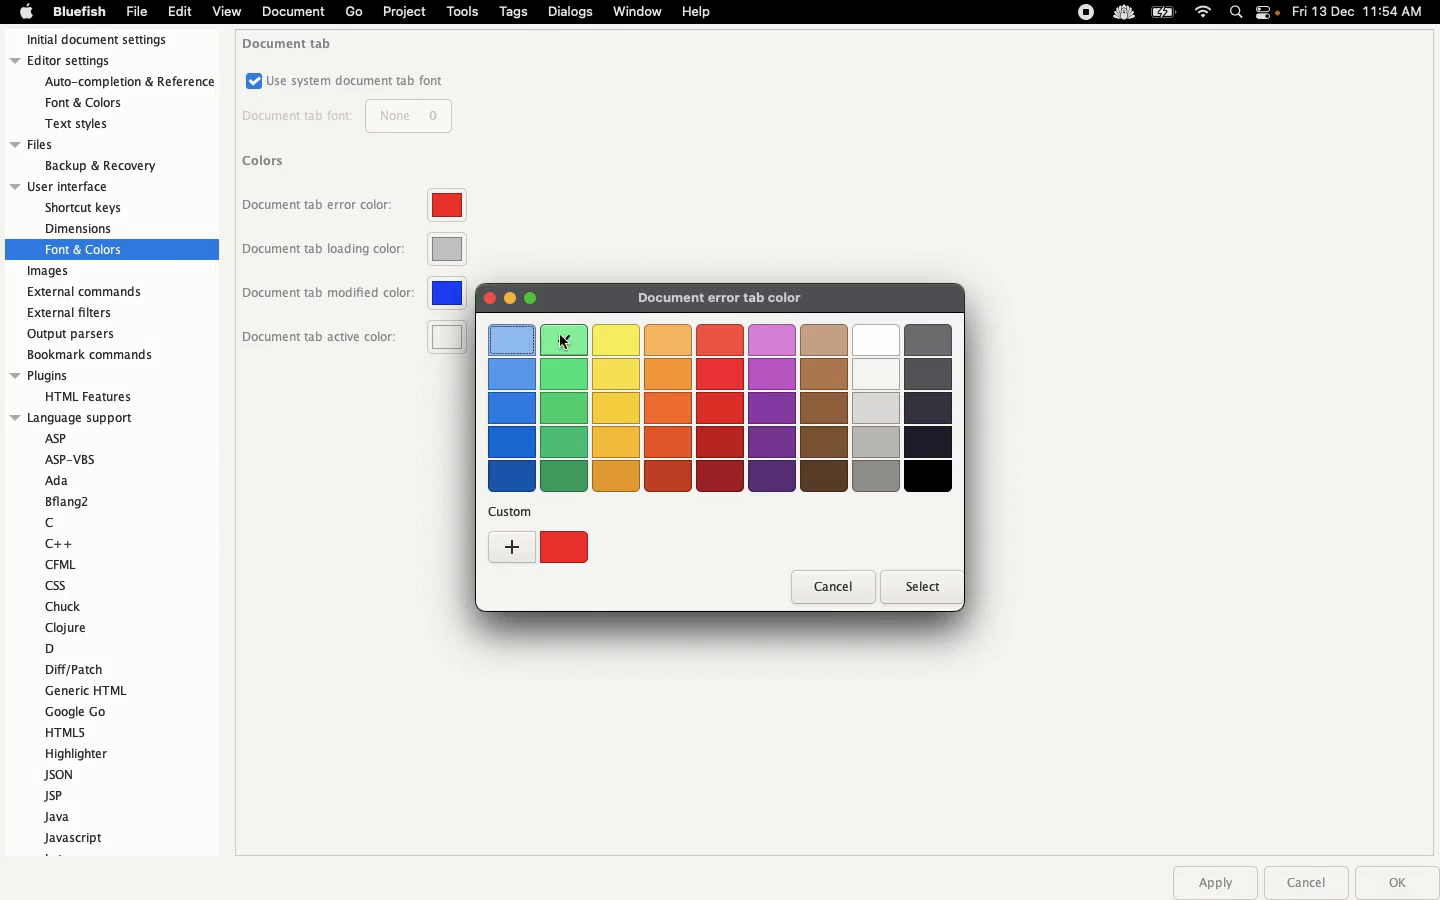 This screenshot has width=1440, height=900. What do you see at coordinates (354, 253) in the screenshot?
I see `Document tab loading color` at bounding box center [354, 253].